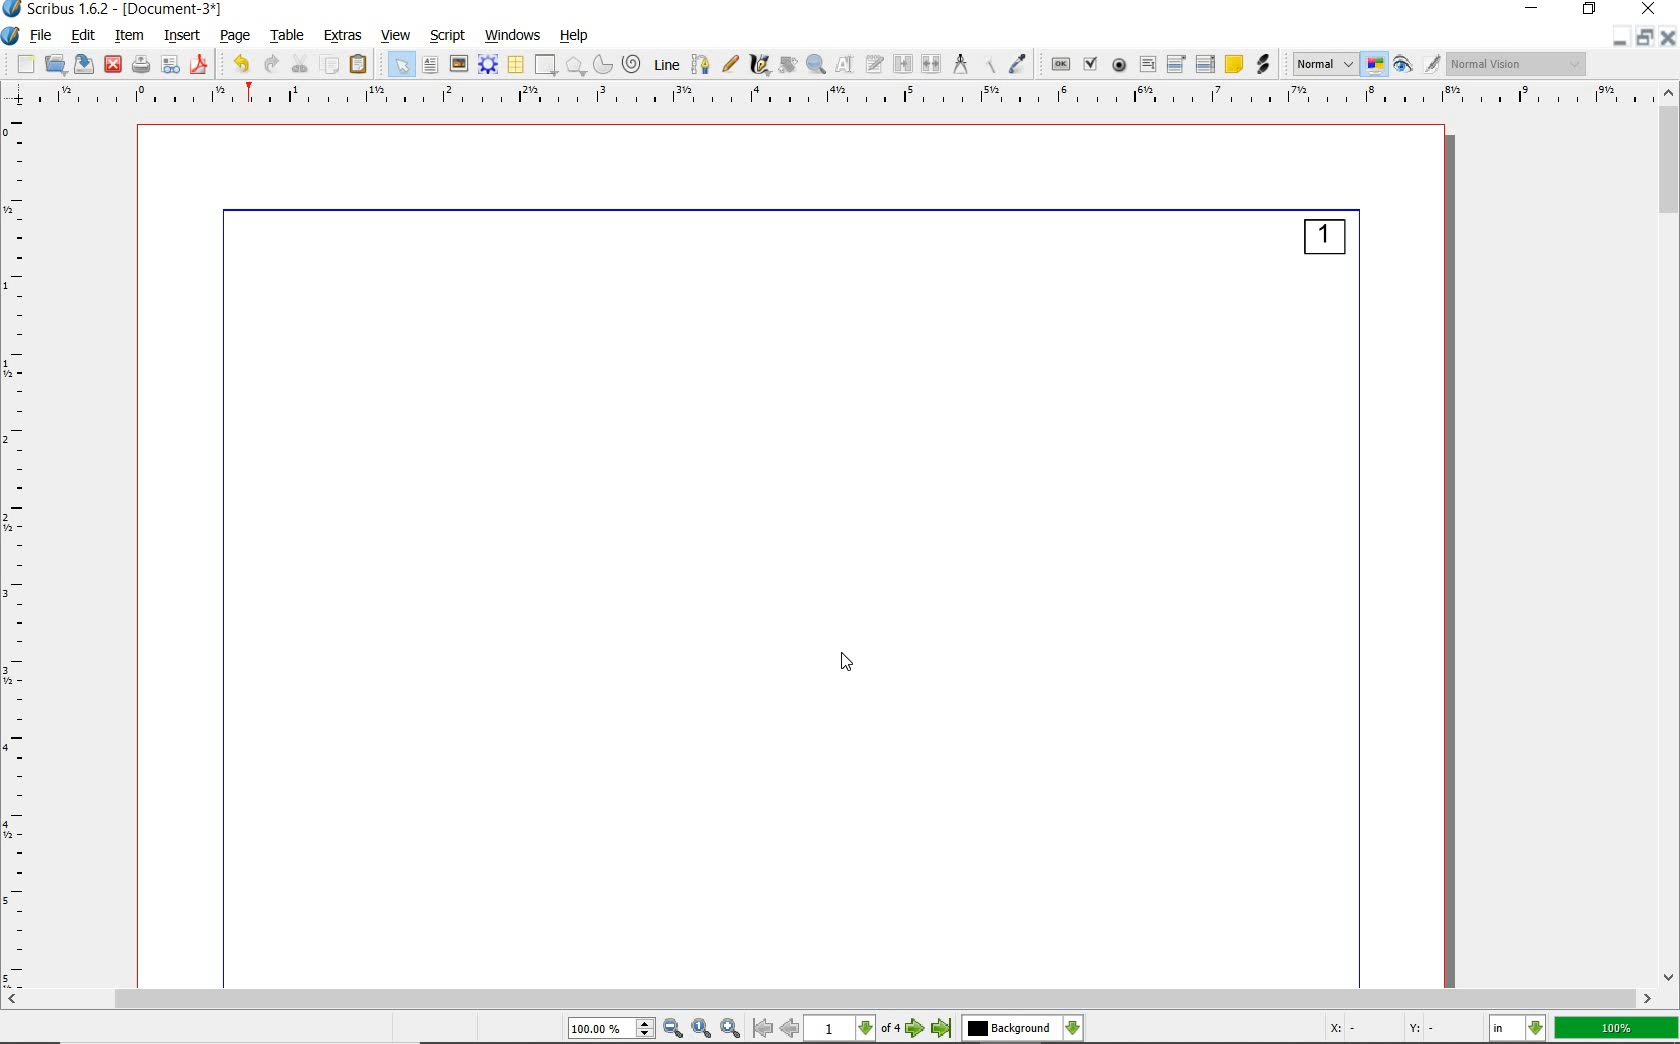 The width and height of the screenshot is (1680, 1044). What do you see at coordinates (342, 33) in the screenshot?
I see `extras` at bounding box center [342, 33].